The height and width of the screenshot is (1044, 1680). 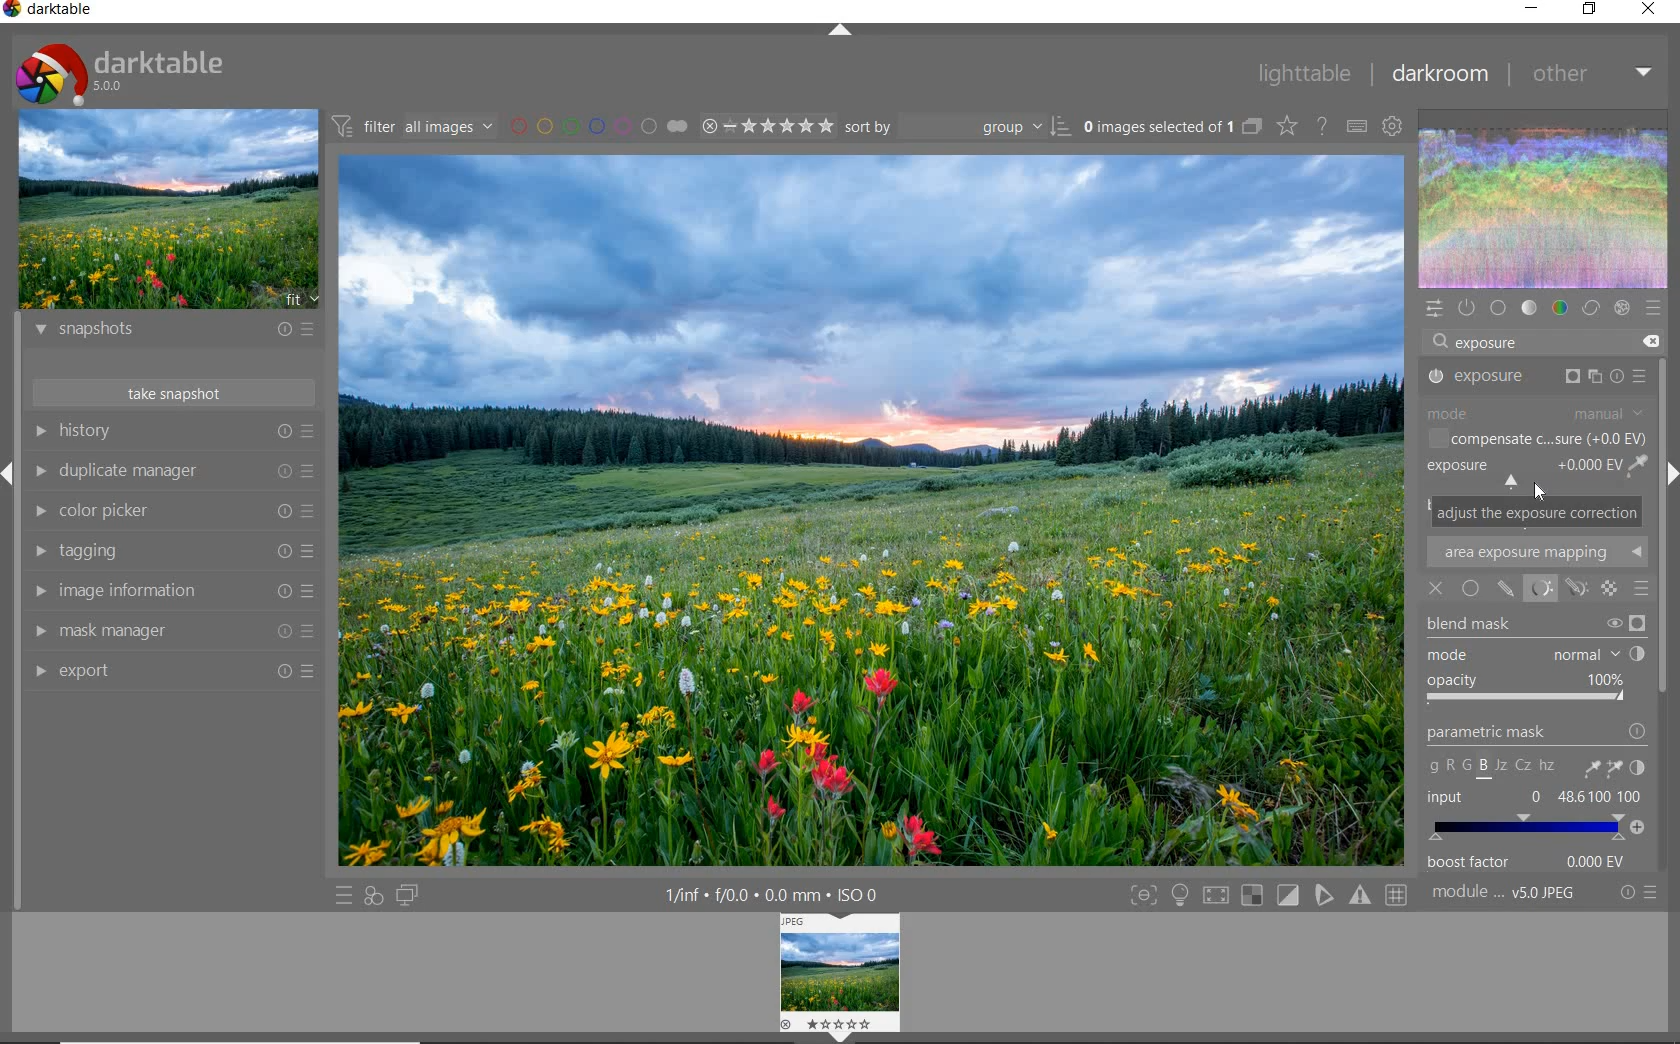 What do you see at coordinates (1321, 128) in the screenshot?
I see `enable online help` at bounding box center [1321, 128].